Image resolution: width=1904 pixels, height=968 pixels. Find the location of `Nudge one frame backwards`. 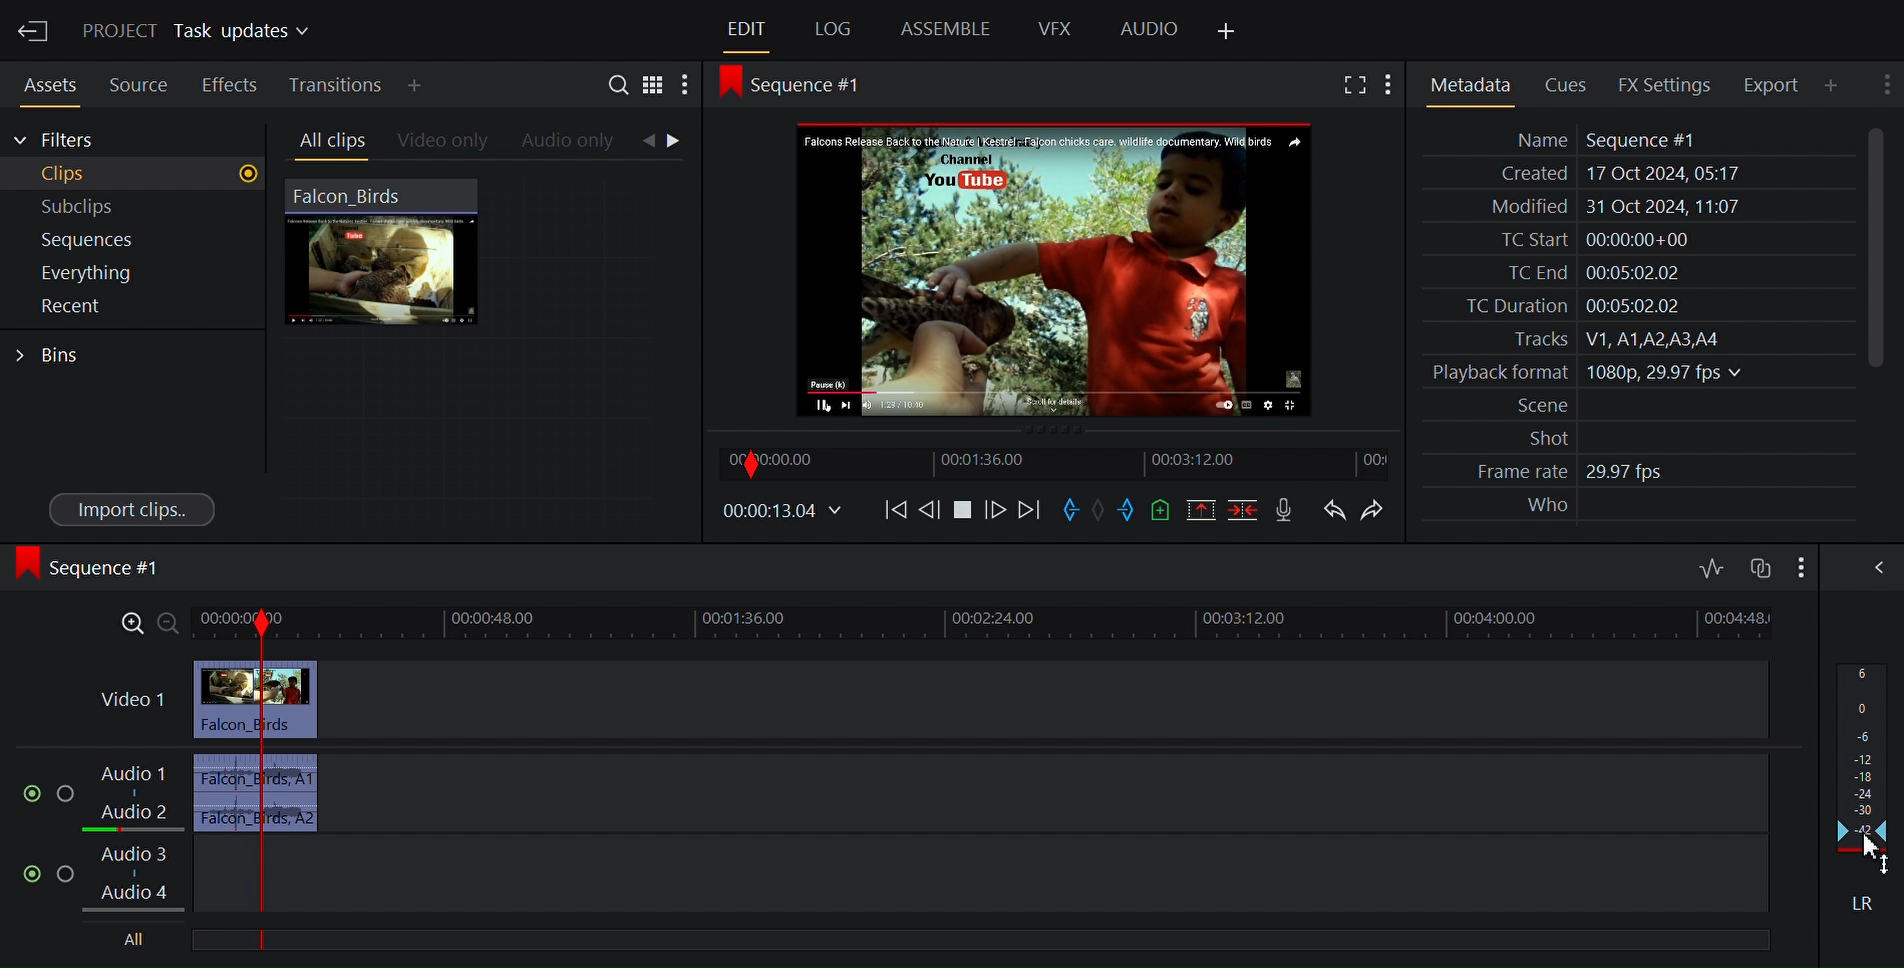

Nudge one frame backwards is located at coordinates (930, 512).